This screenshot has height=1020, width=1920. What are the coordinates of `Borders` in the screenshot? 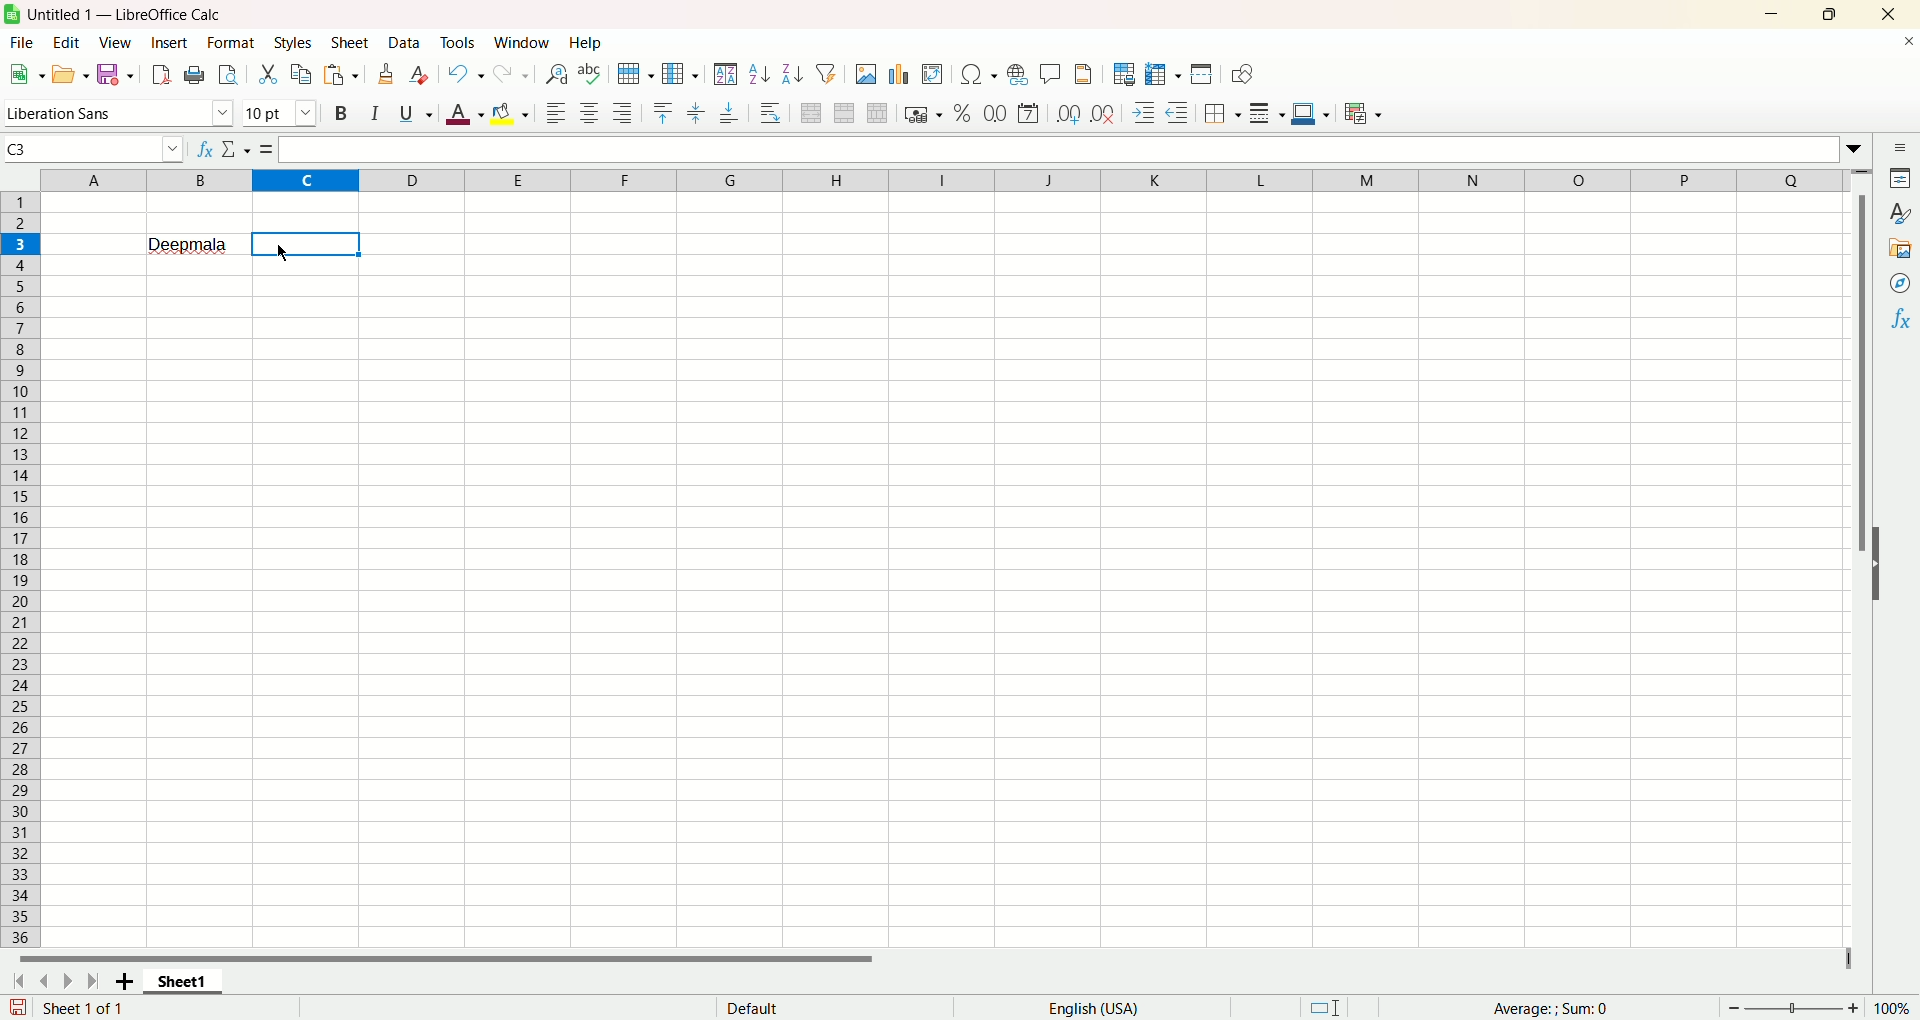 It's located at (1221, 114).